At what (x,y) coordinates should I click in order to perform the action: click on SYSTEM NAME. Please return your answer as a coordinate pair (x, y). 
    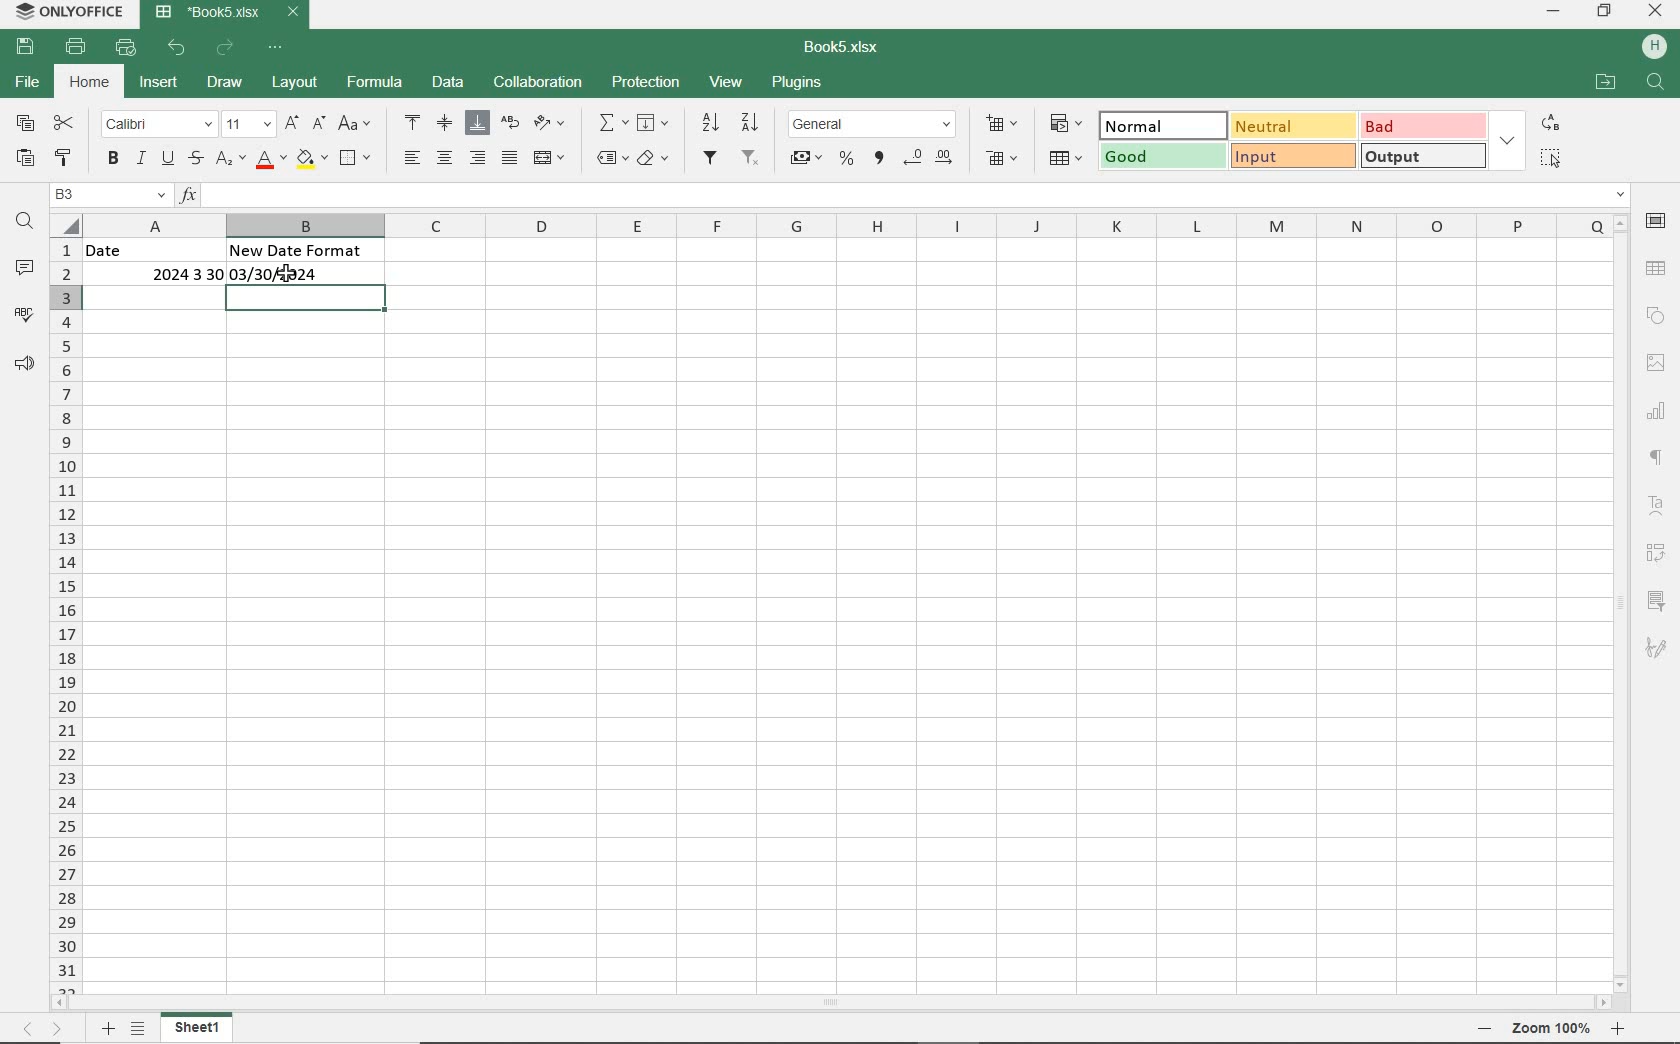
    Looking at the image, I should click on (68, 11).